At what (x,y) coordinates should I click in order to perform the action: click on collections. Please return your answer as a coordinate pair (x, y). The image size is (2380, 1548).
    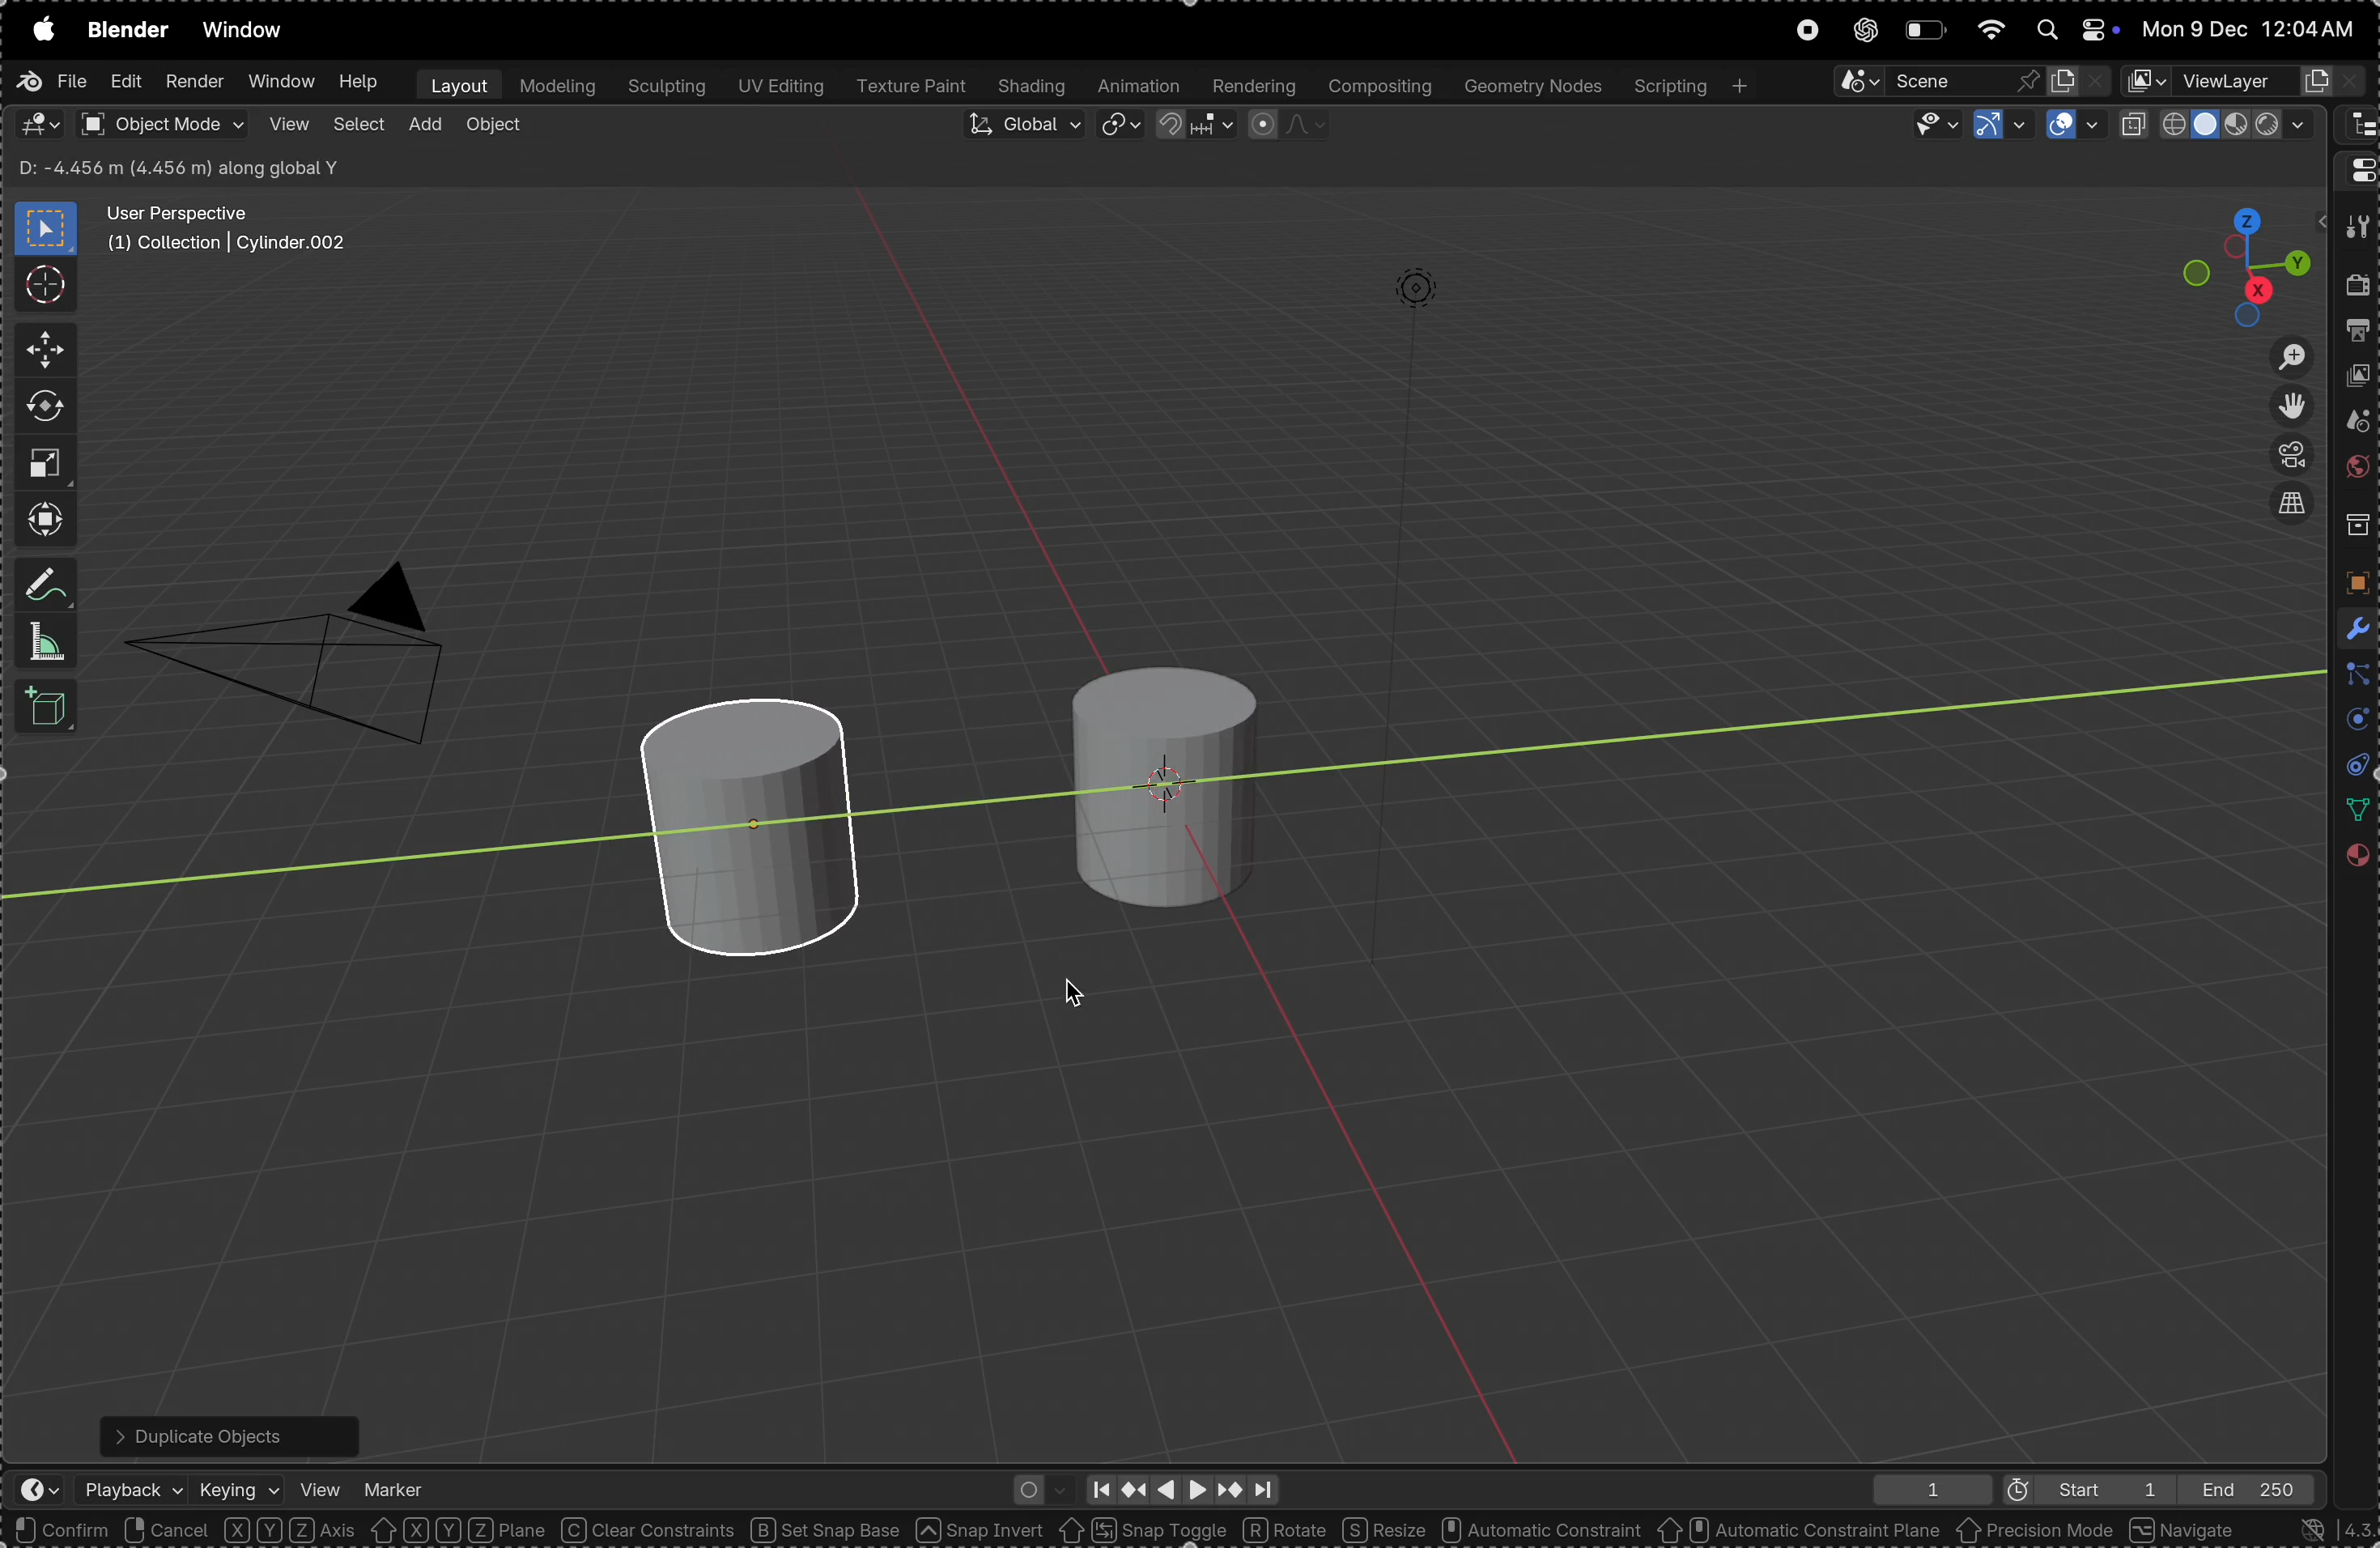
    Looking at the image, I should click on (2355, 526).